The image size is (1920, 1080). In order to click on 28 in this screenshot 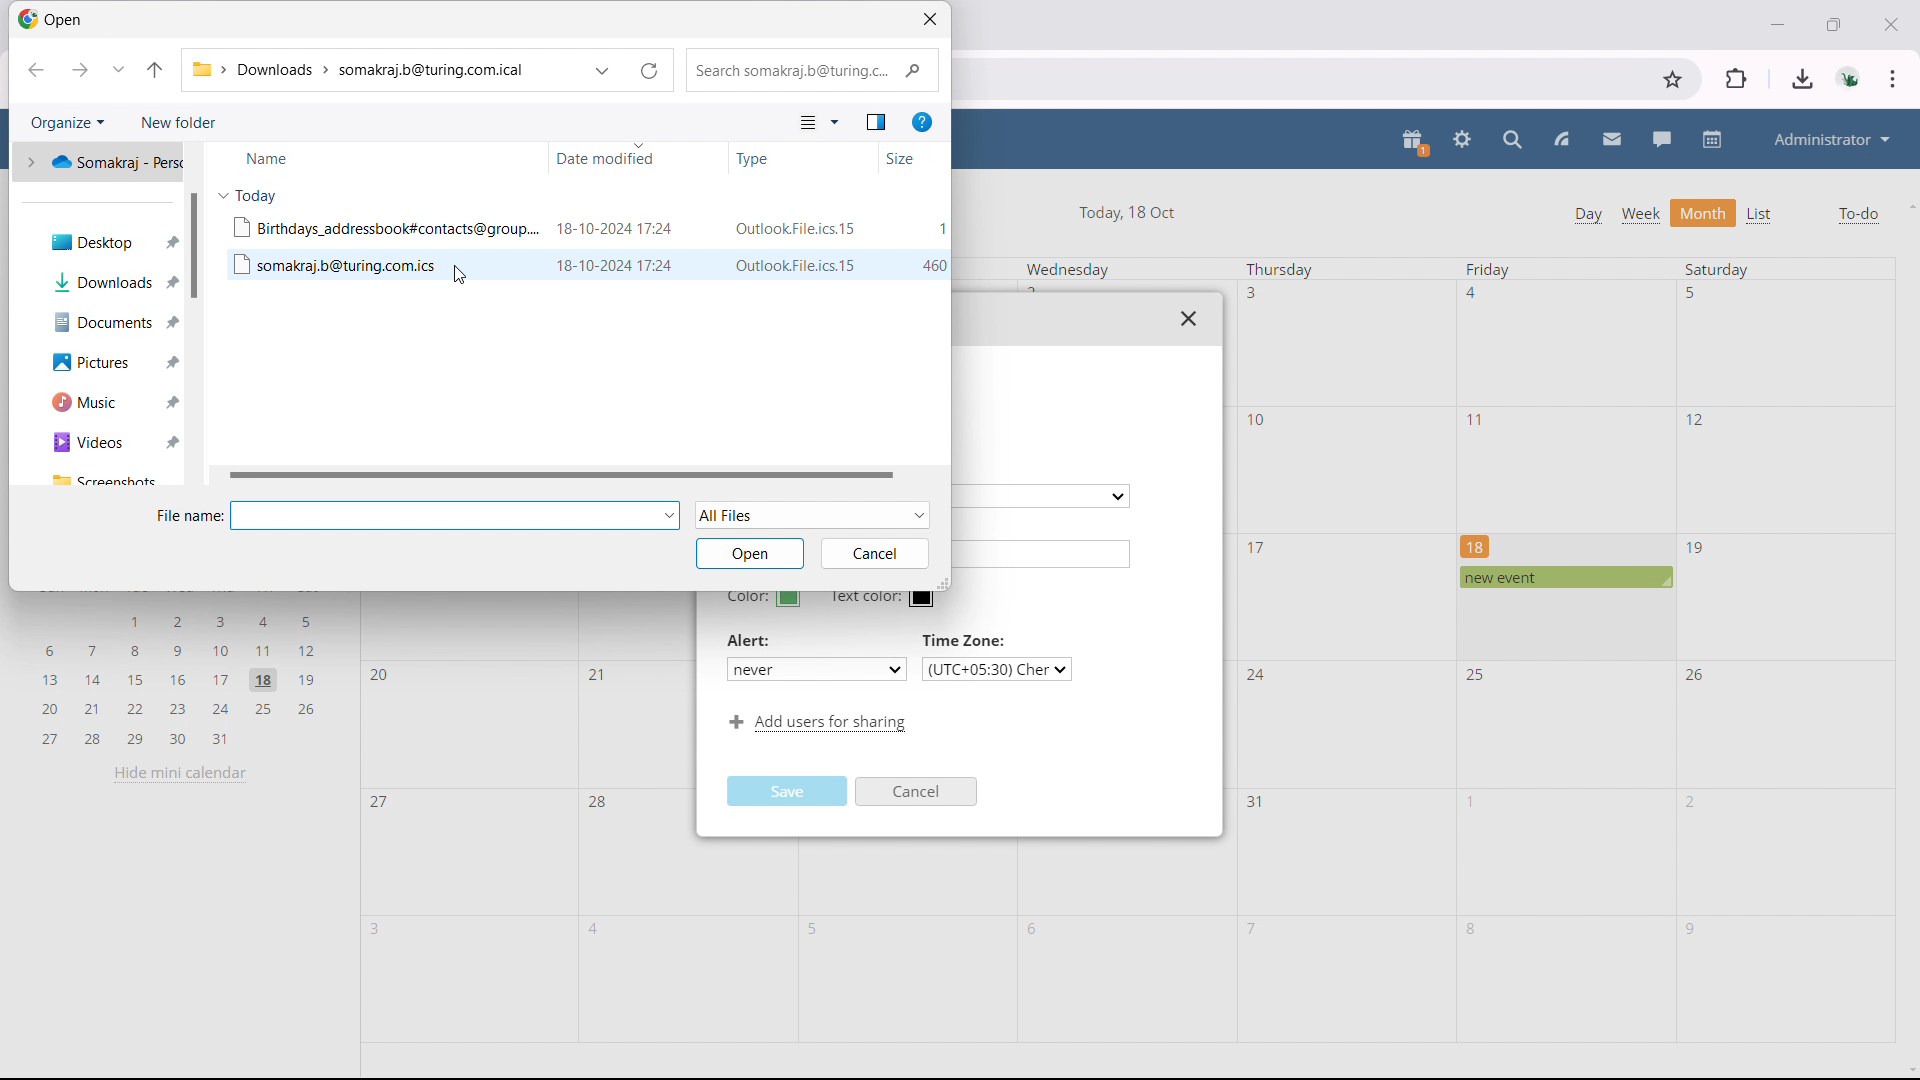, I will do `click(599, 804)`.